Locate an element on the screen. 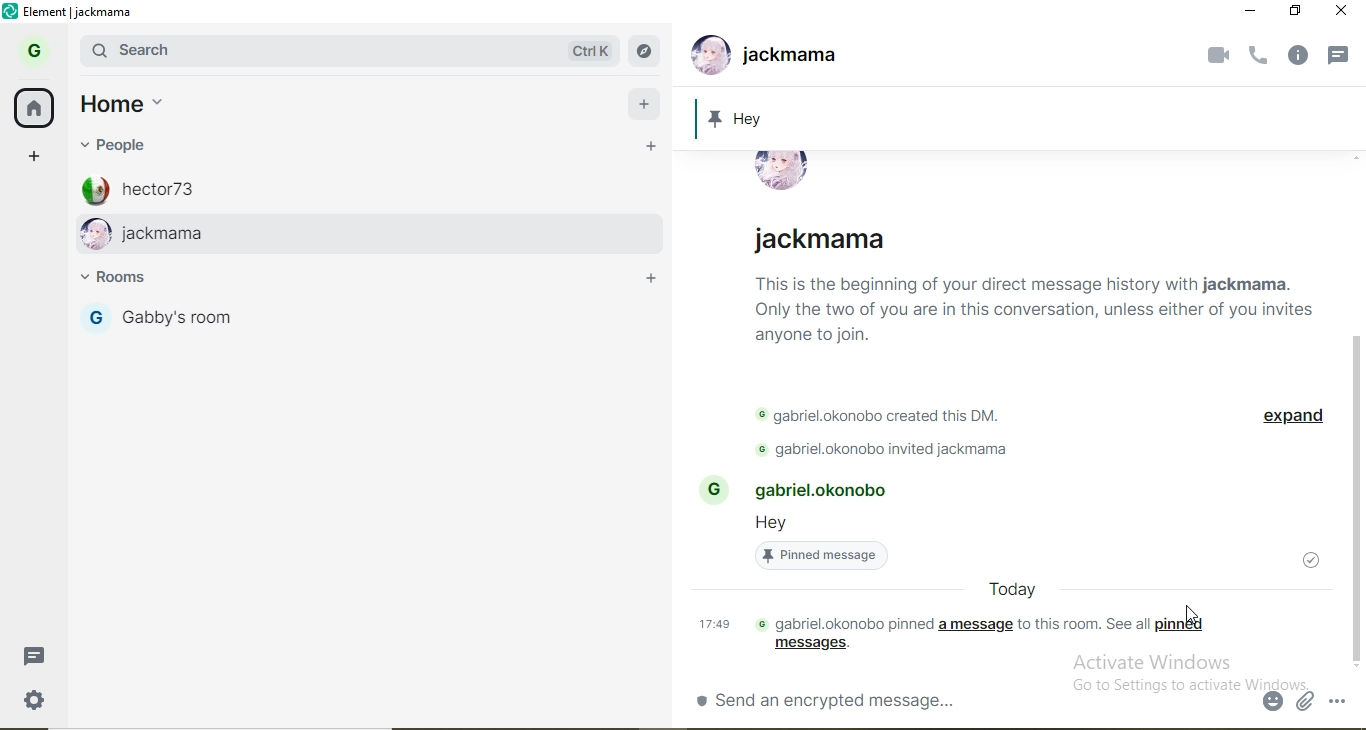 This screenshot has height=730, width=1366. cursor is located at coordinates (1196, 613).